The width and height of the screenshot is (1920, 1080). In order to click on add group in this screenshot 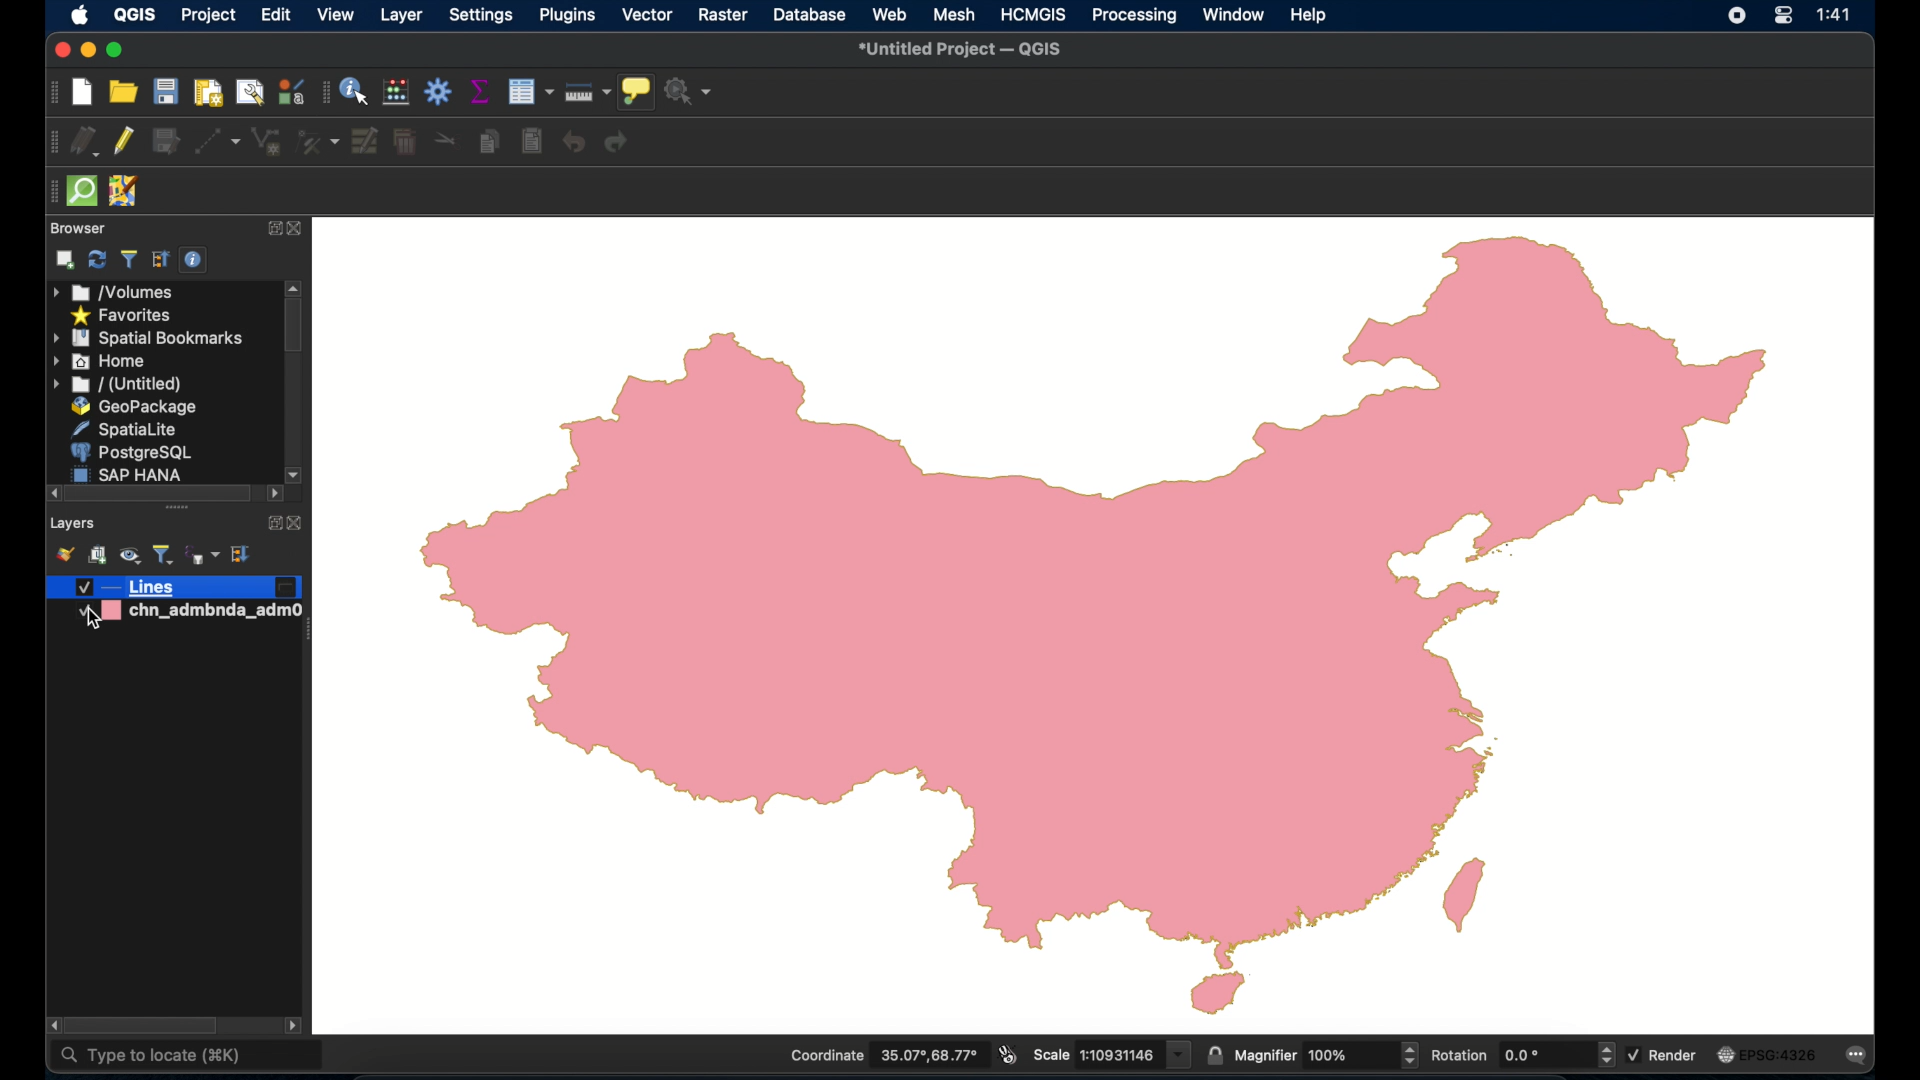, I will do `click(97, 554)`.